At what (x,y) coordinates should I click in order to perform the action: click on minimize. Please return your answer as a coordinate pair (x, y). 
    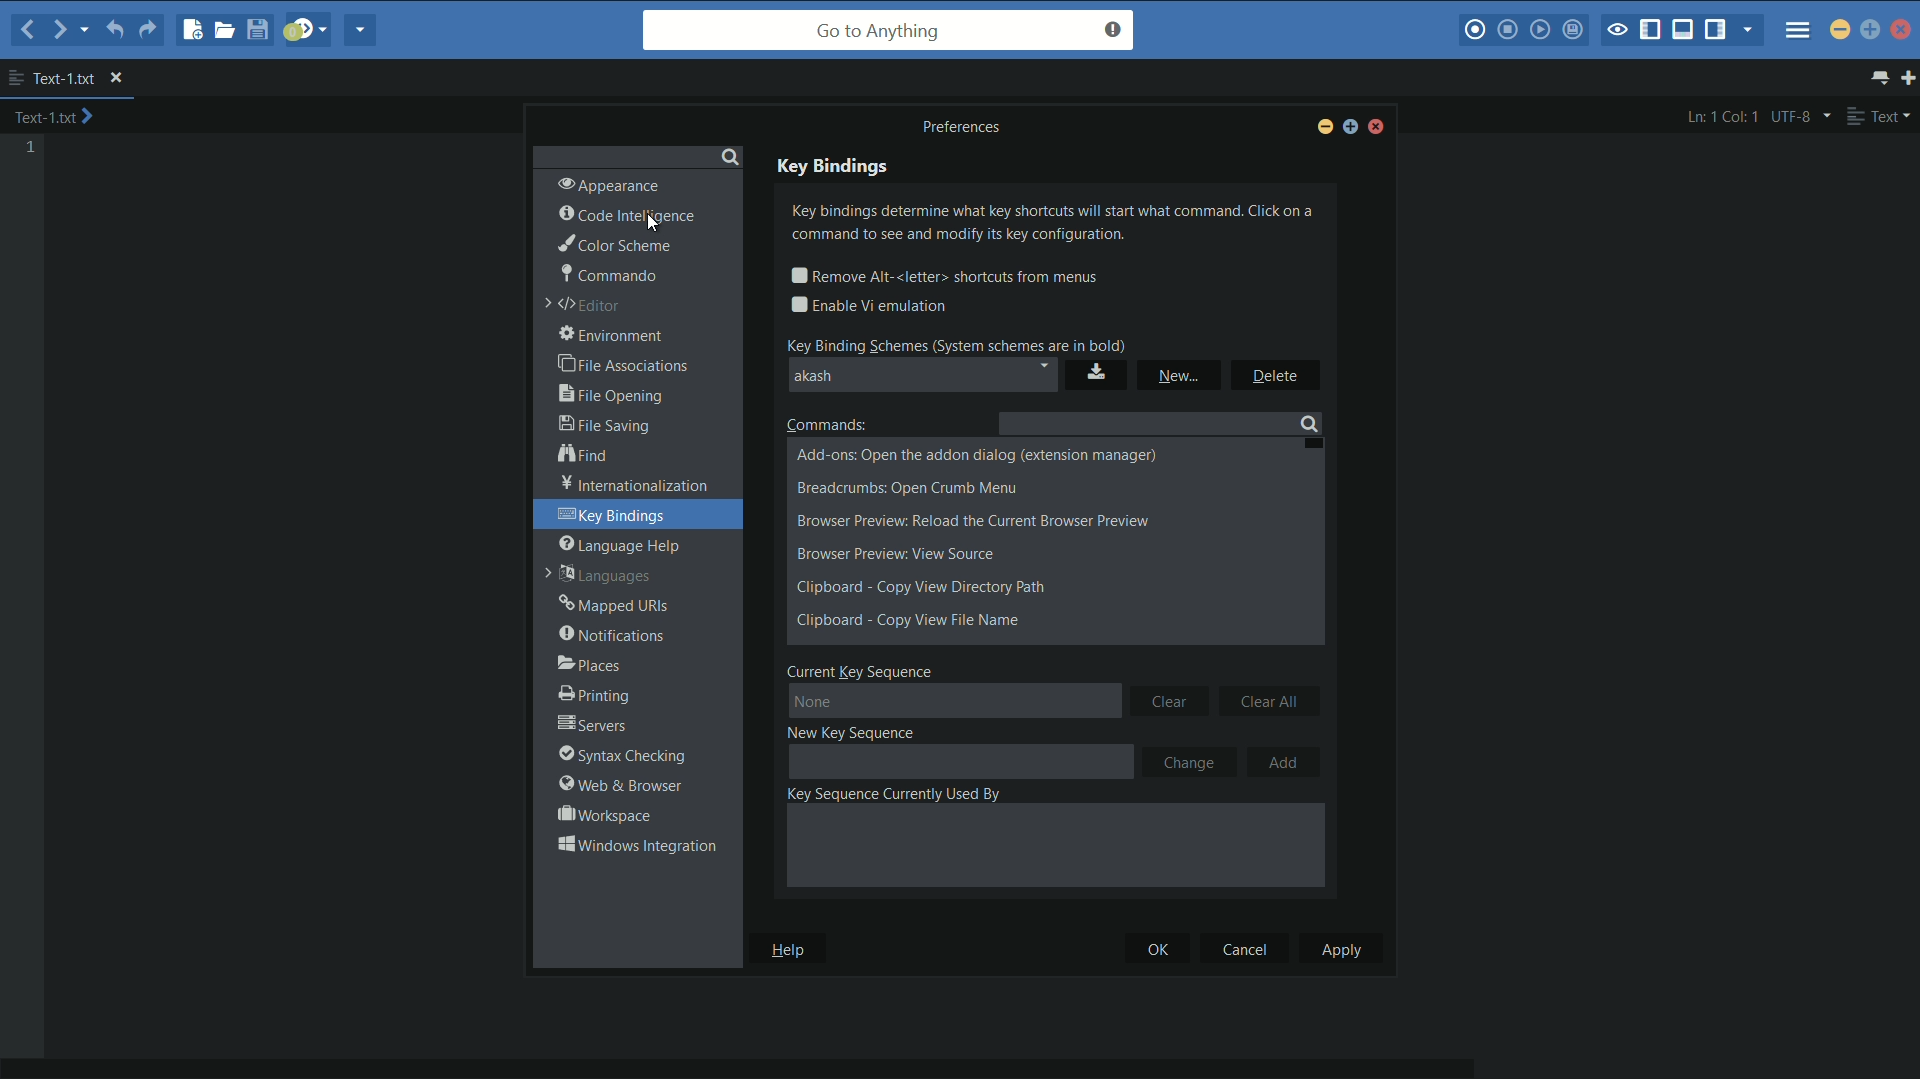
    Looking at the image, I should click on (1323, 129).